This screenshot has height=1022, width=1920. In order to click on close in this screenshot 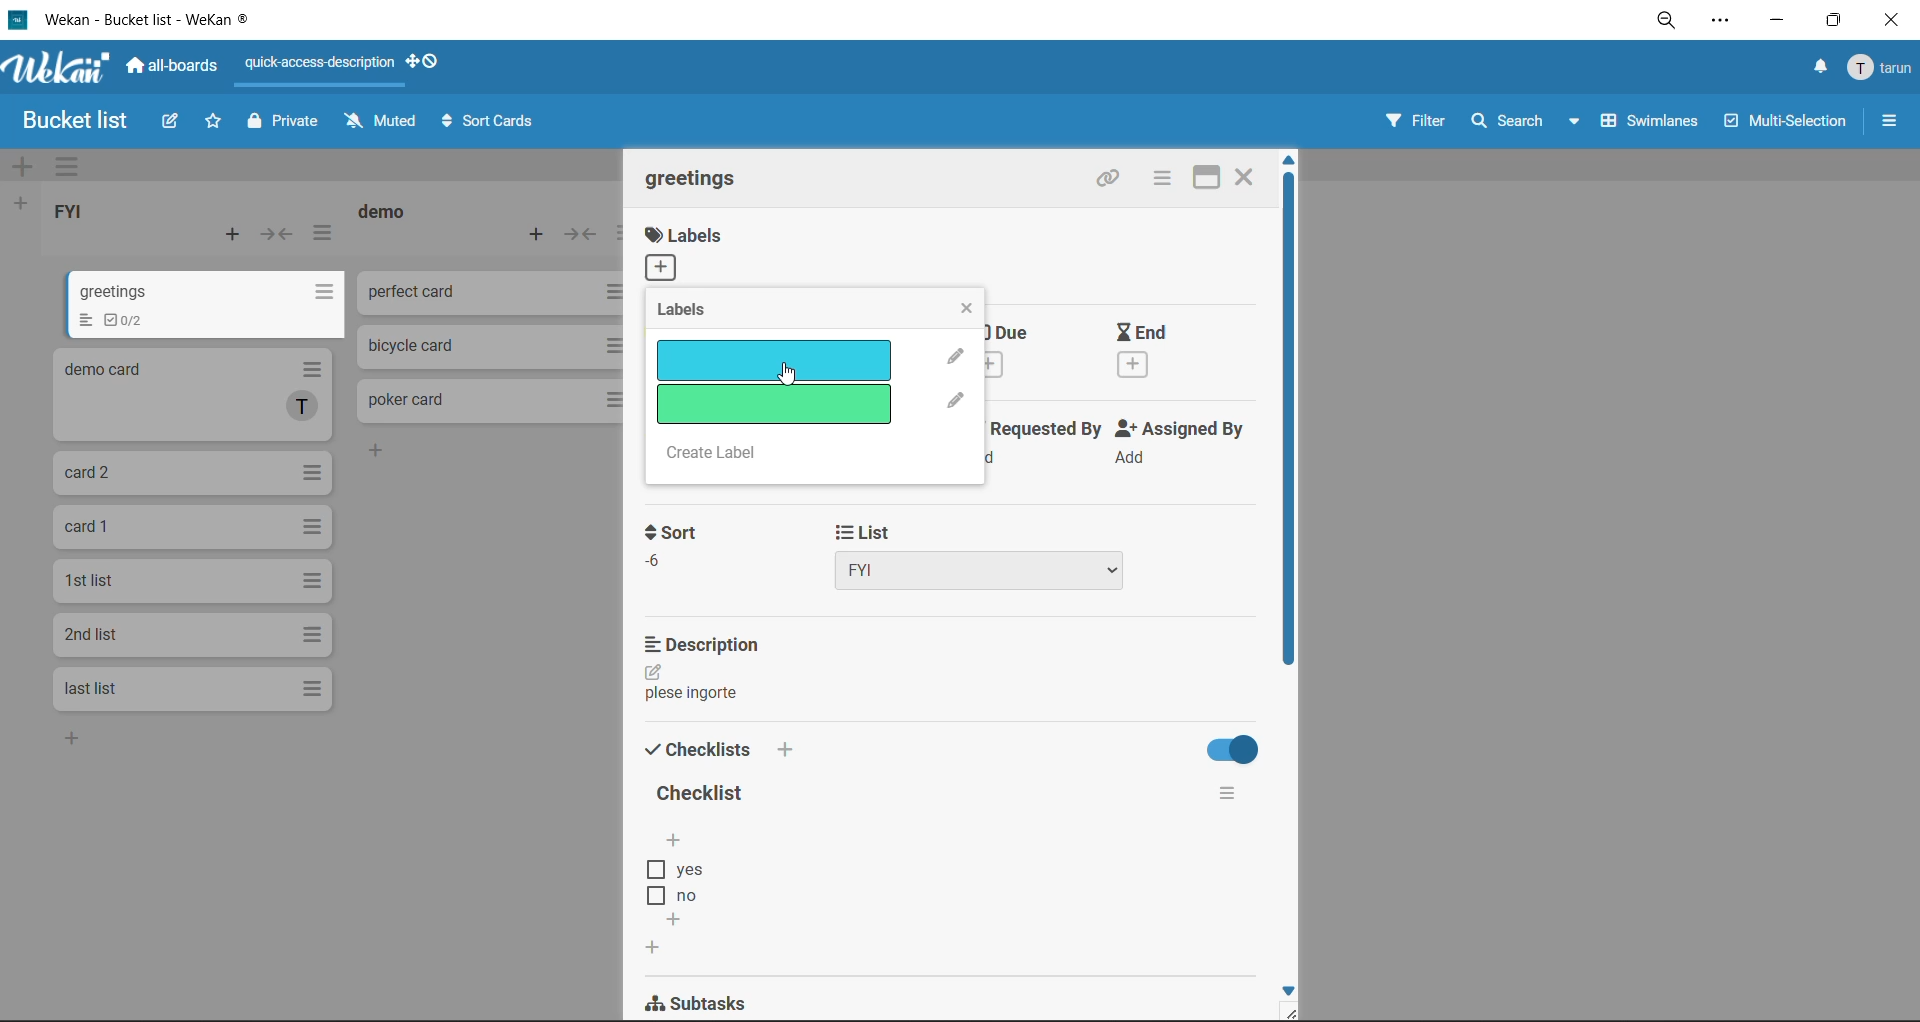, I will do `click(1249, 177)`.